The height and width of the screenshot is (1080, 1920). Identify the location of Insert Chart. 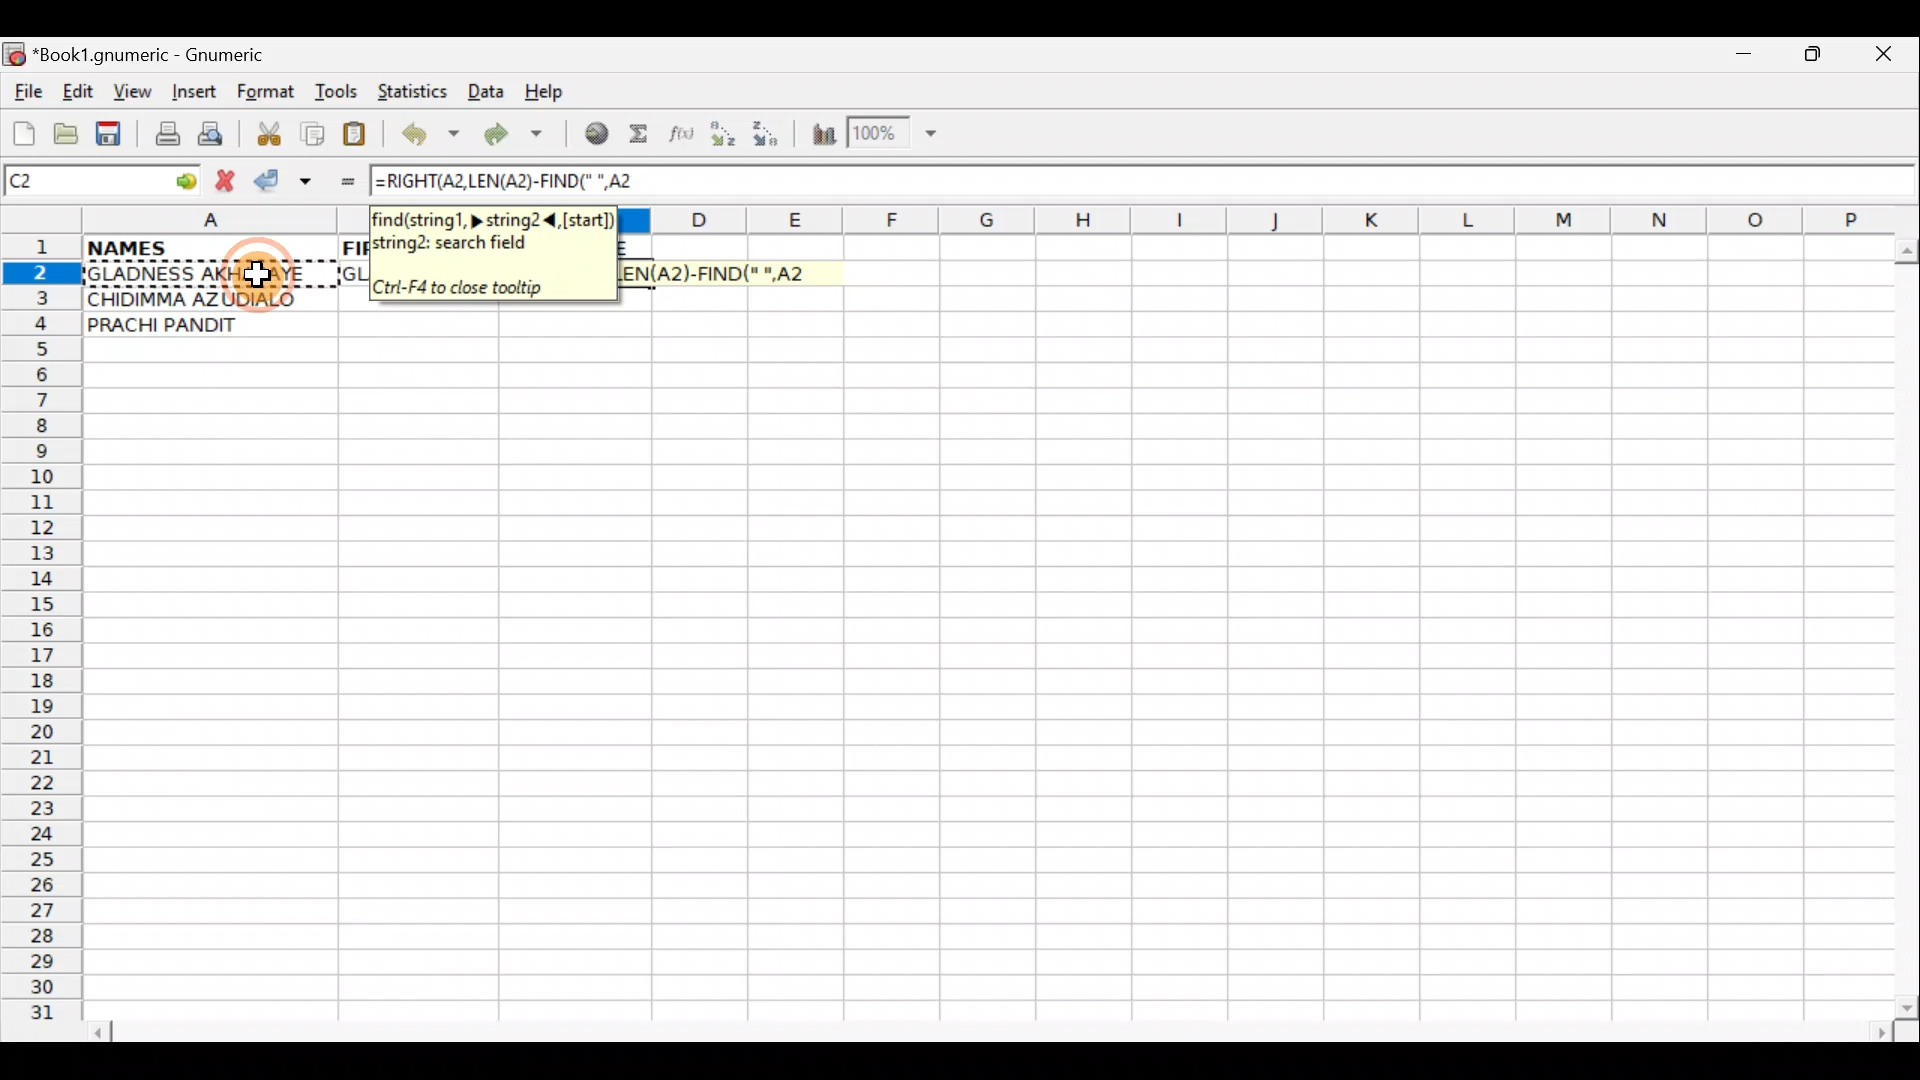
(818, 137).